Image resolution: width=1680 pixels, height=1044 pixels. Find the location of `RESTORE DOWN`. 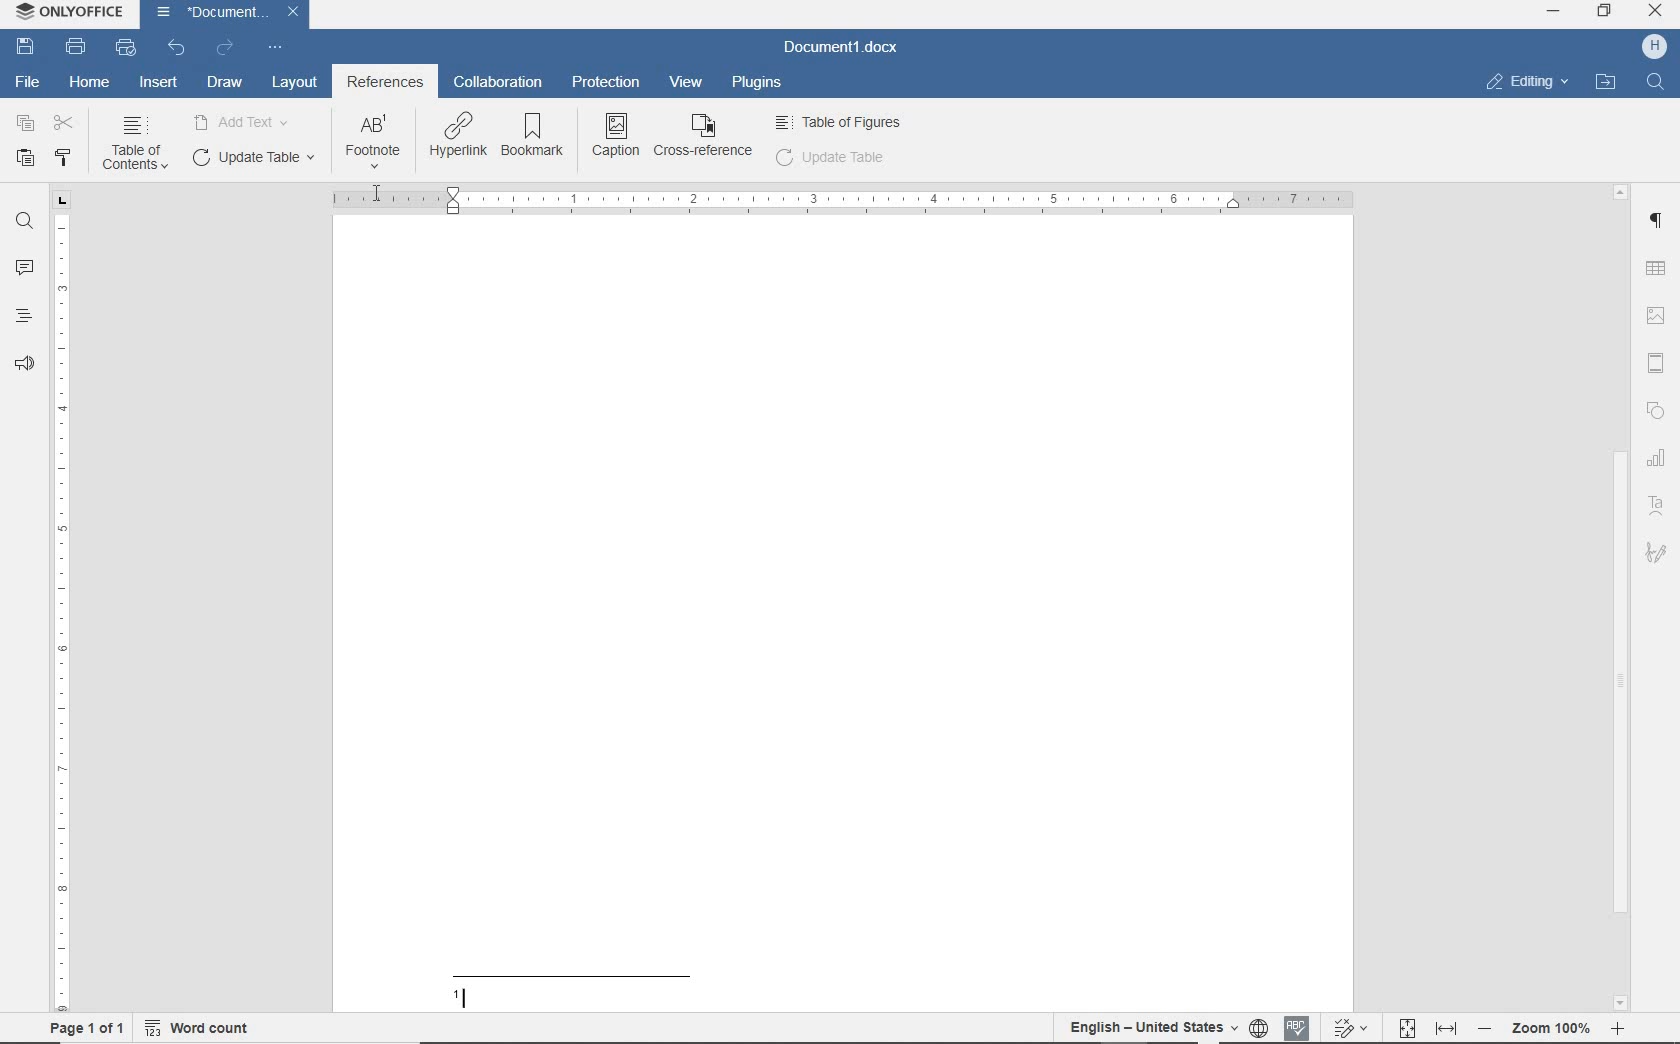

RESTORE DOWN is located at coordinates (1607, 13).